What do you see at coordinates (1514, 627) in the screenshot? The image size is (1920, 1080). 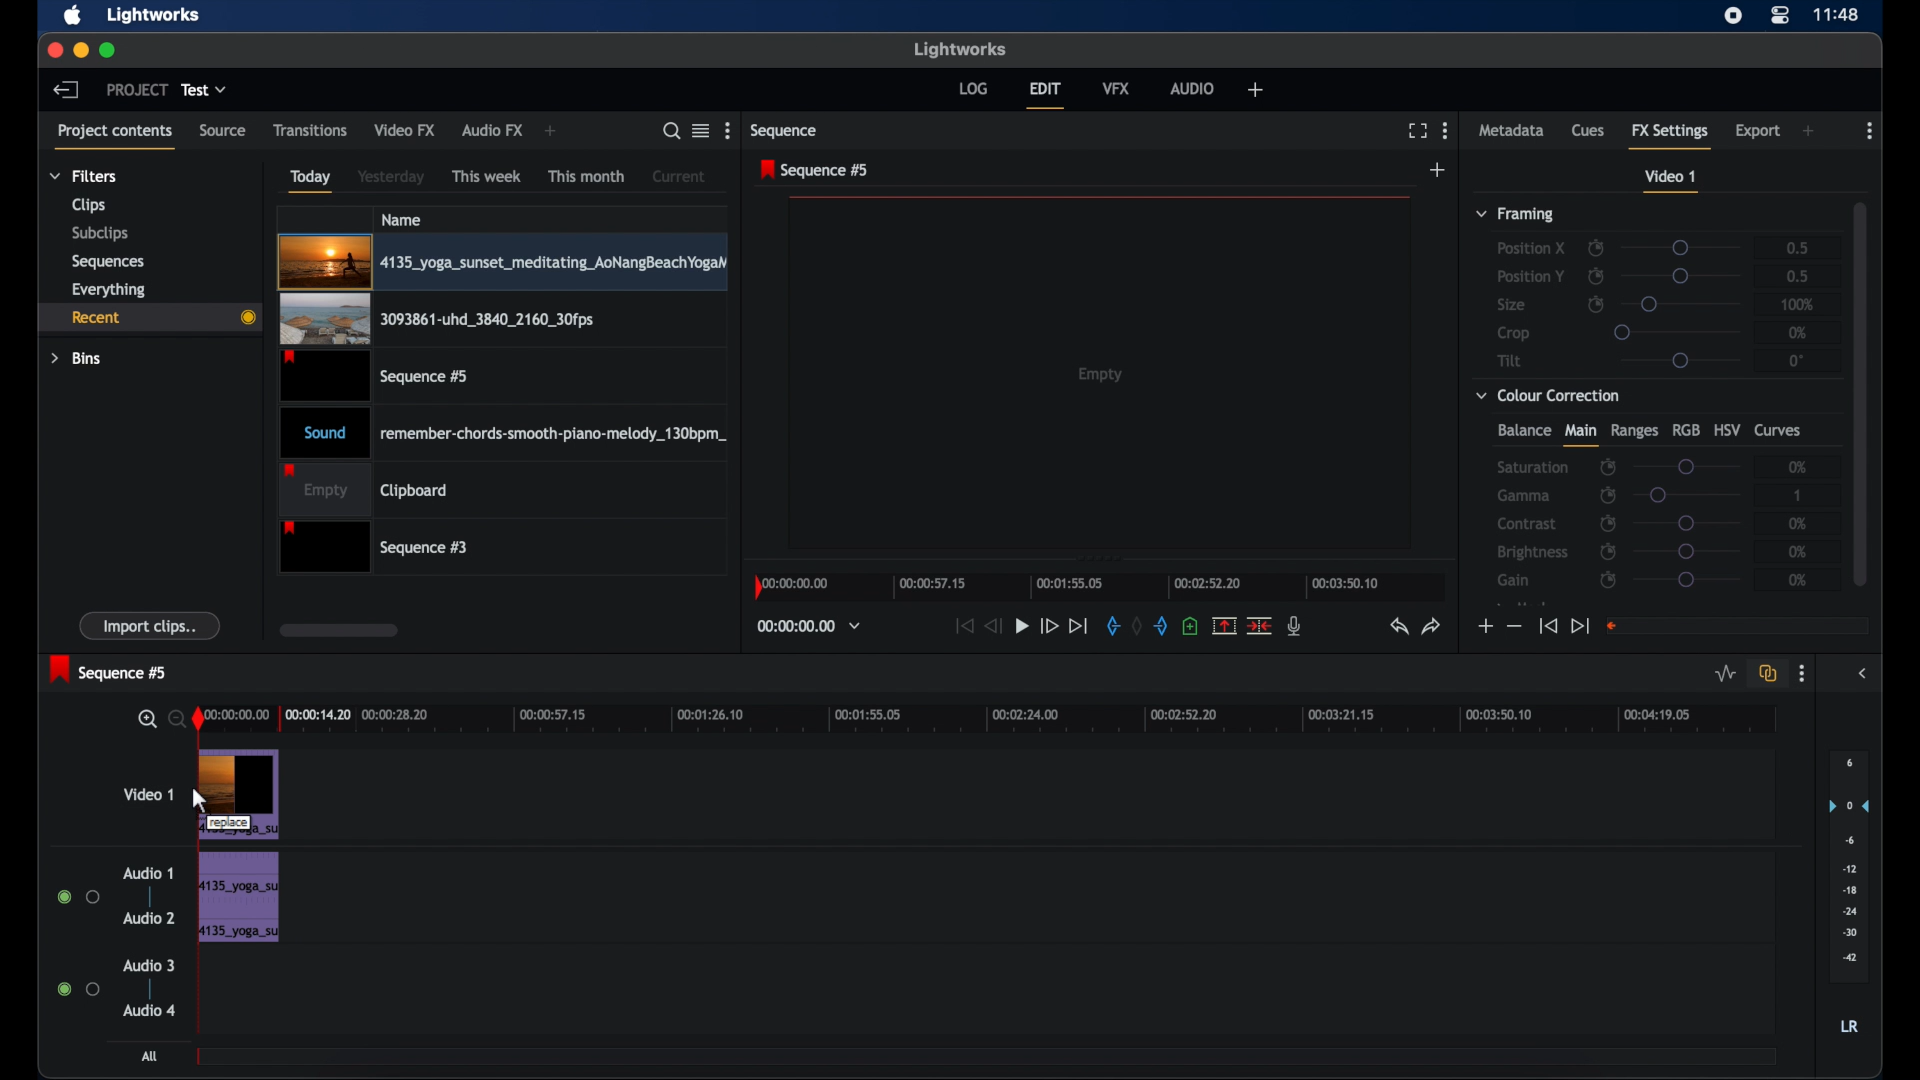 I see `decrement` at bounding box center [1514, 627].